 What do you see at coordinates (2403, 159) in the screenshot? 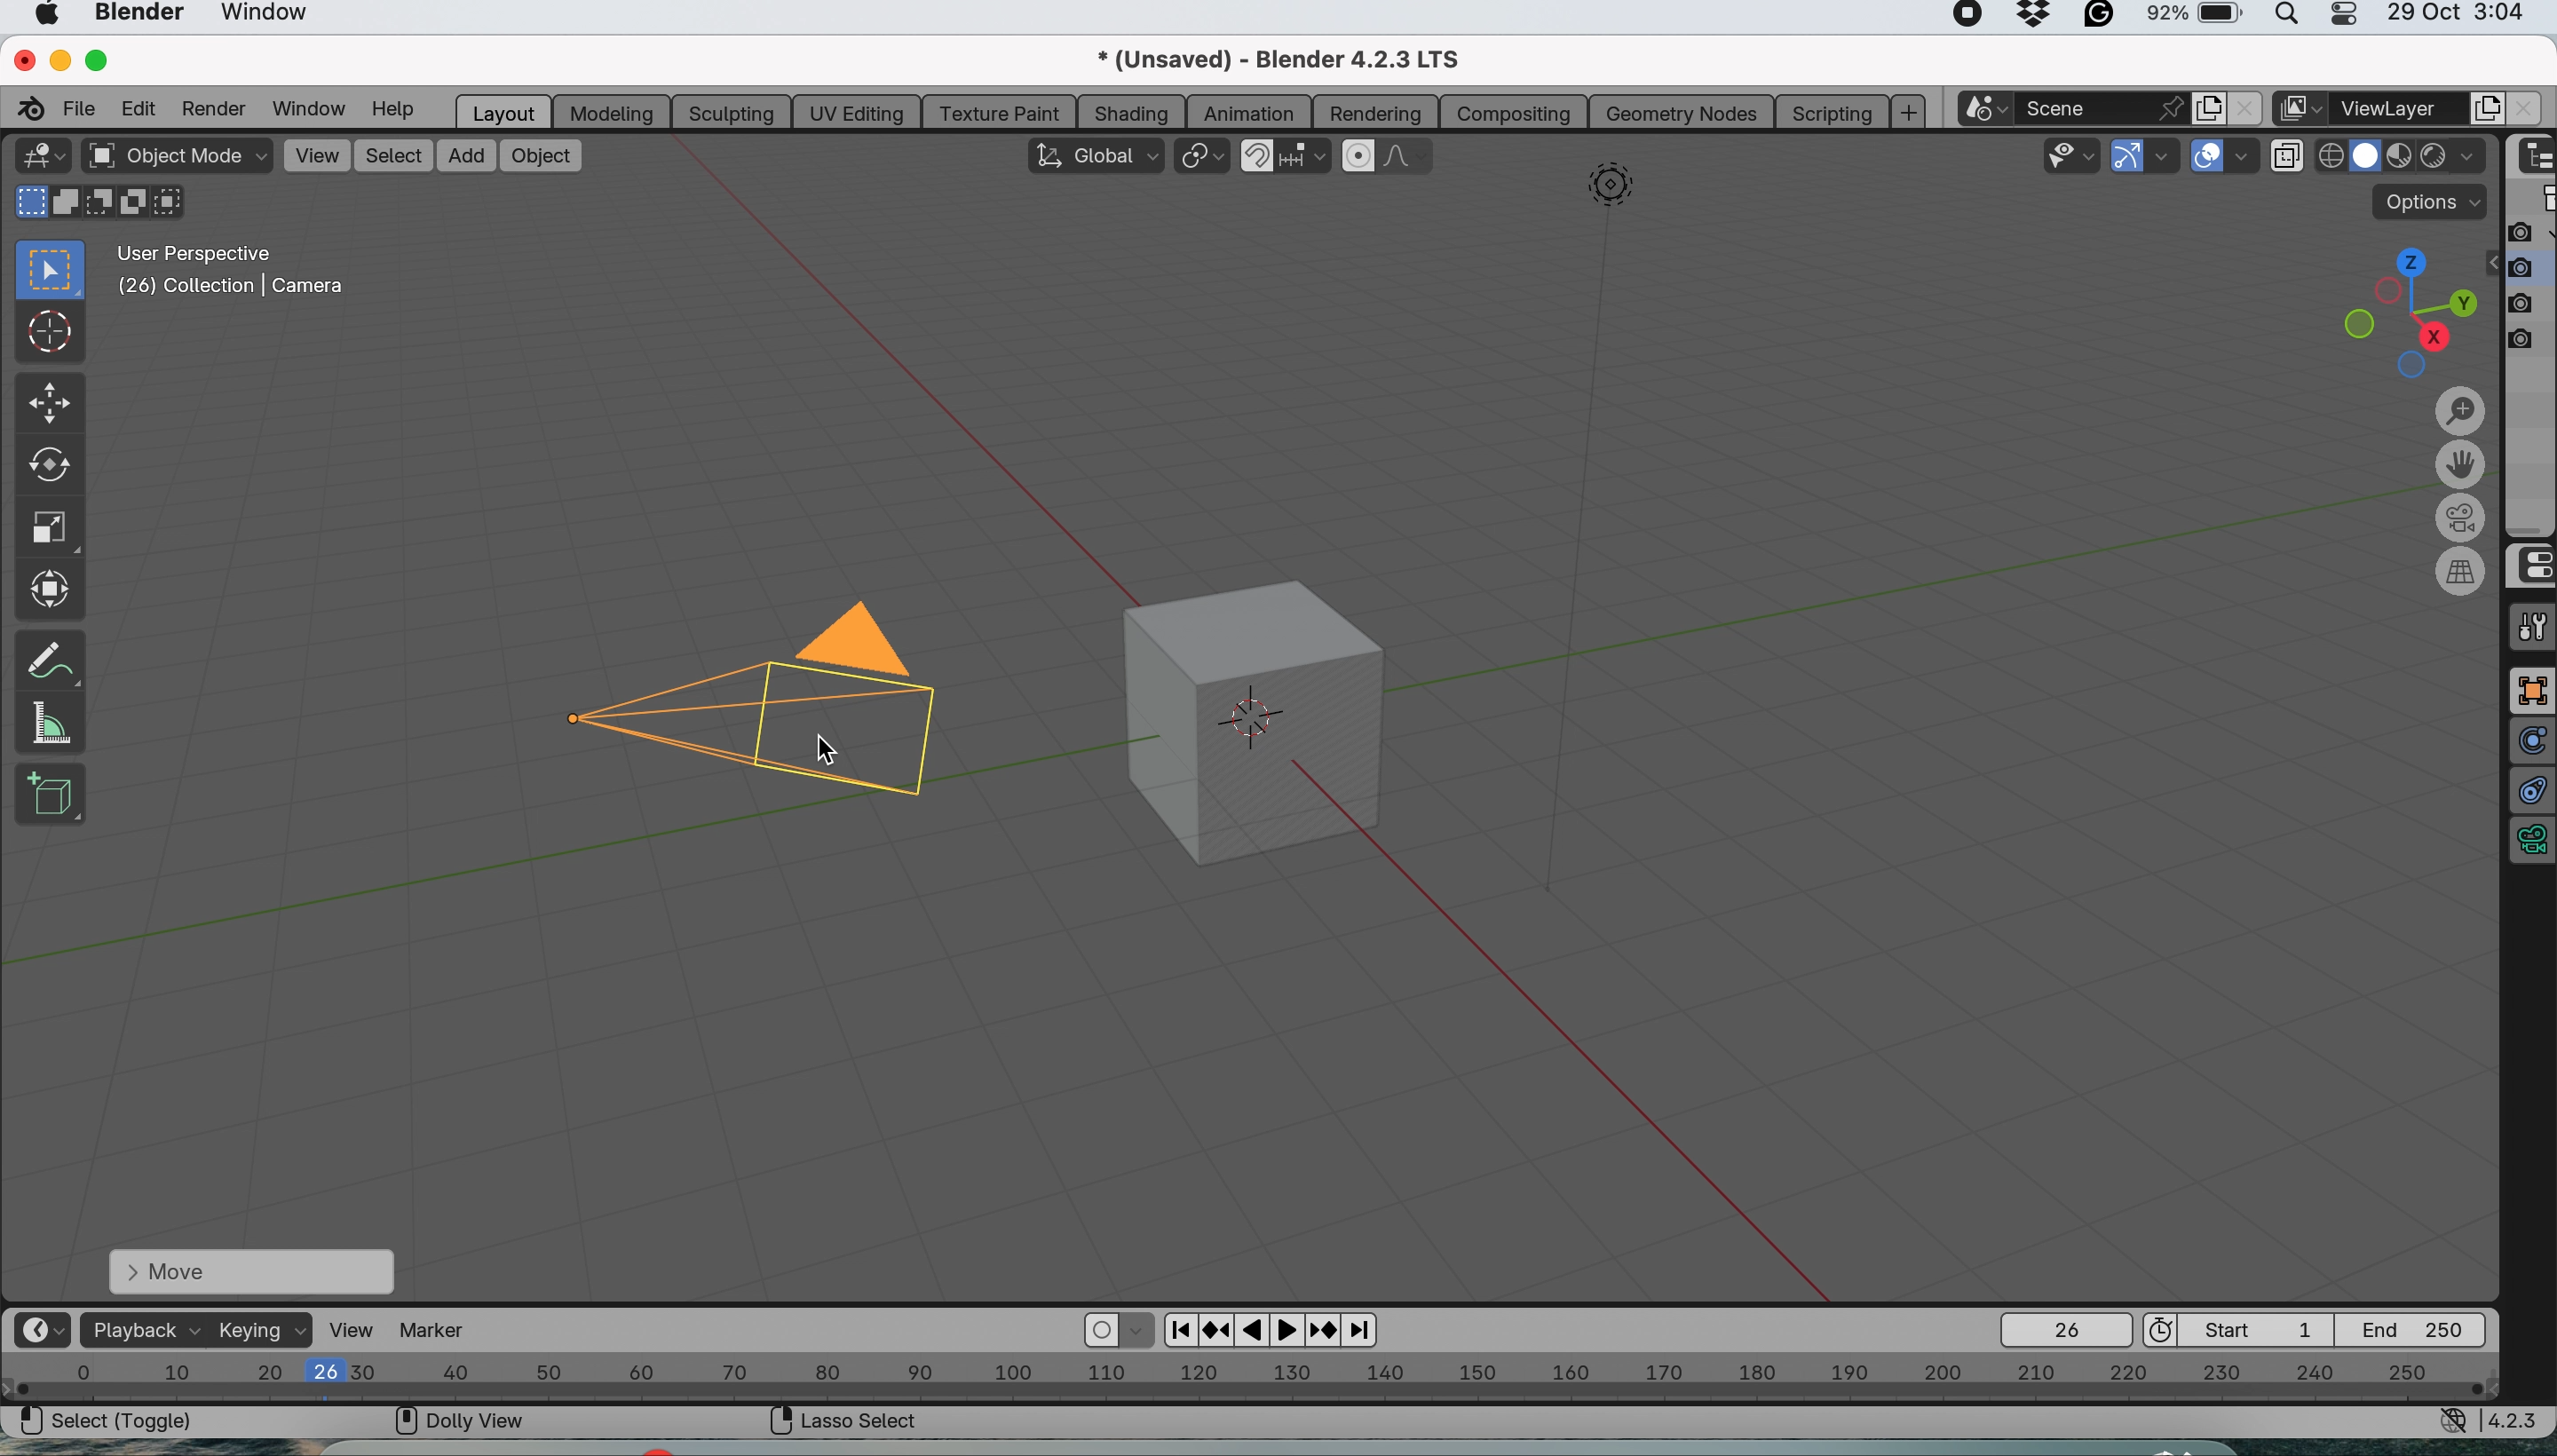
I see `rendered display` at bounding box center [2403, 159].